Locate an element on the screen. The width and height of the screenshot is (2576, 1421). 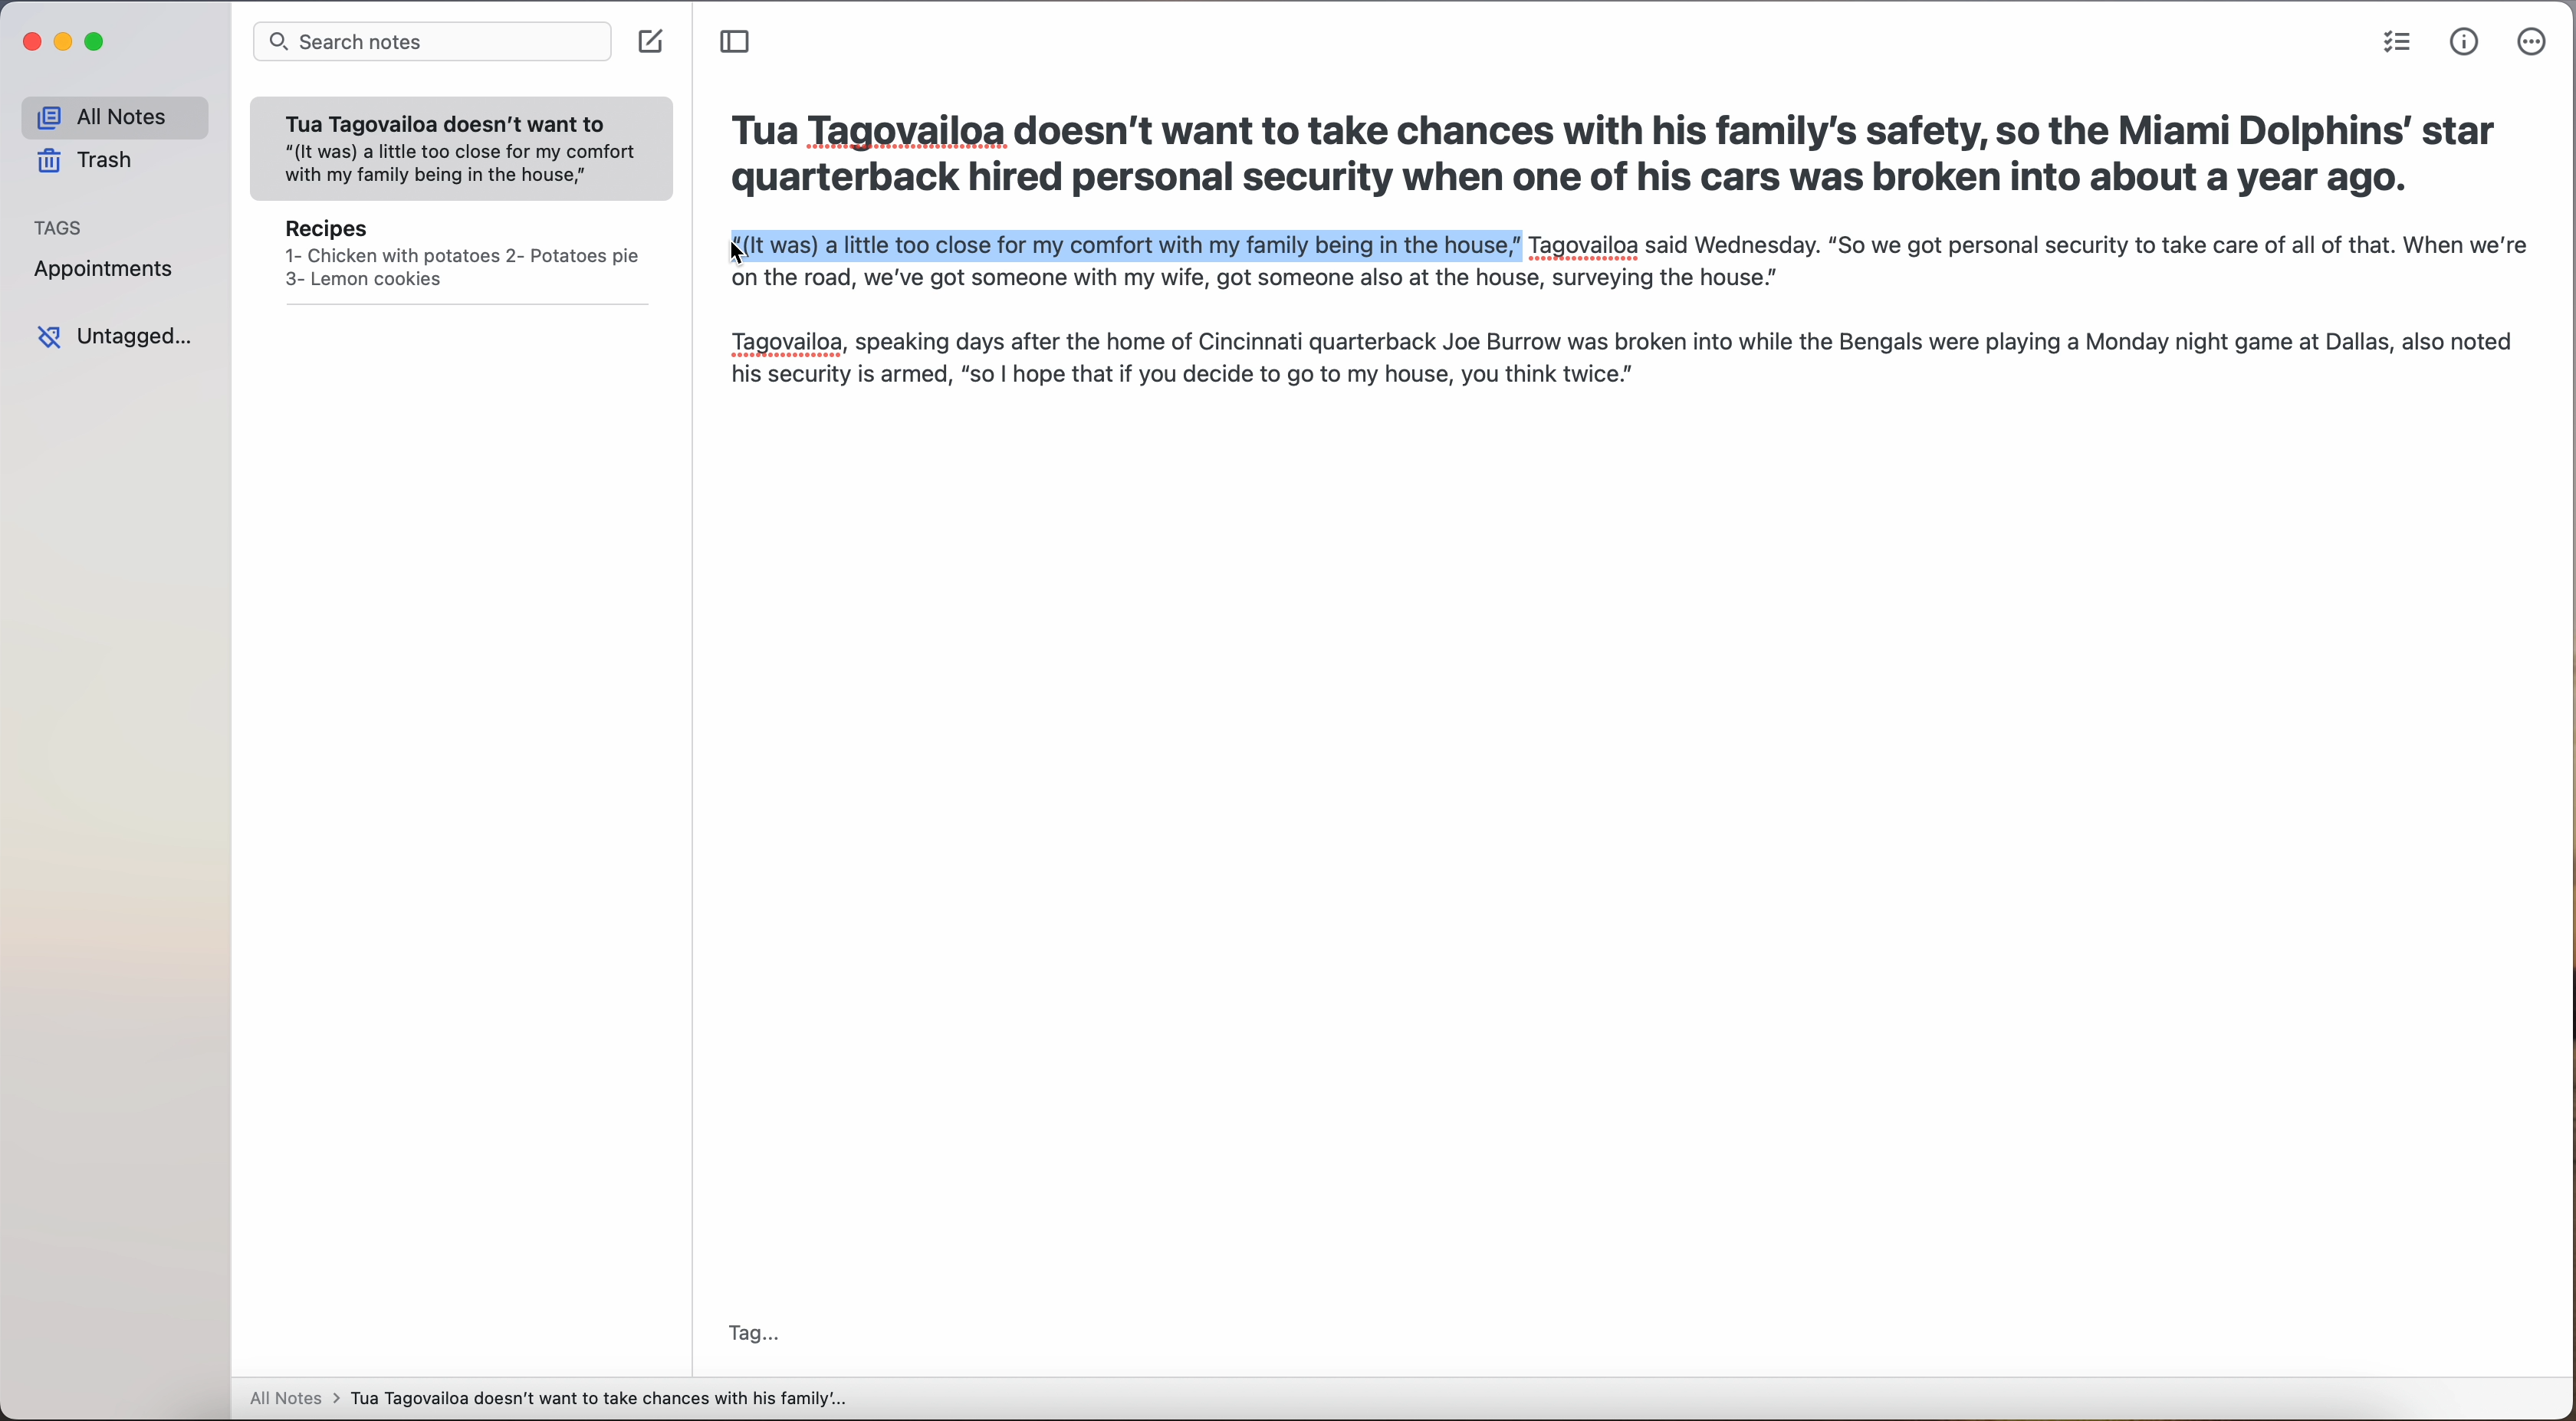
check list is located at coordinates (2397, 42).